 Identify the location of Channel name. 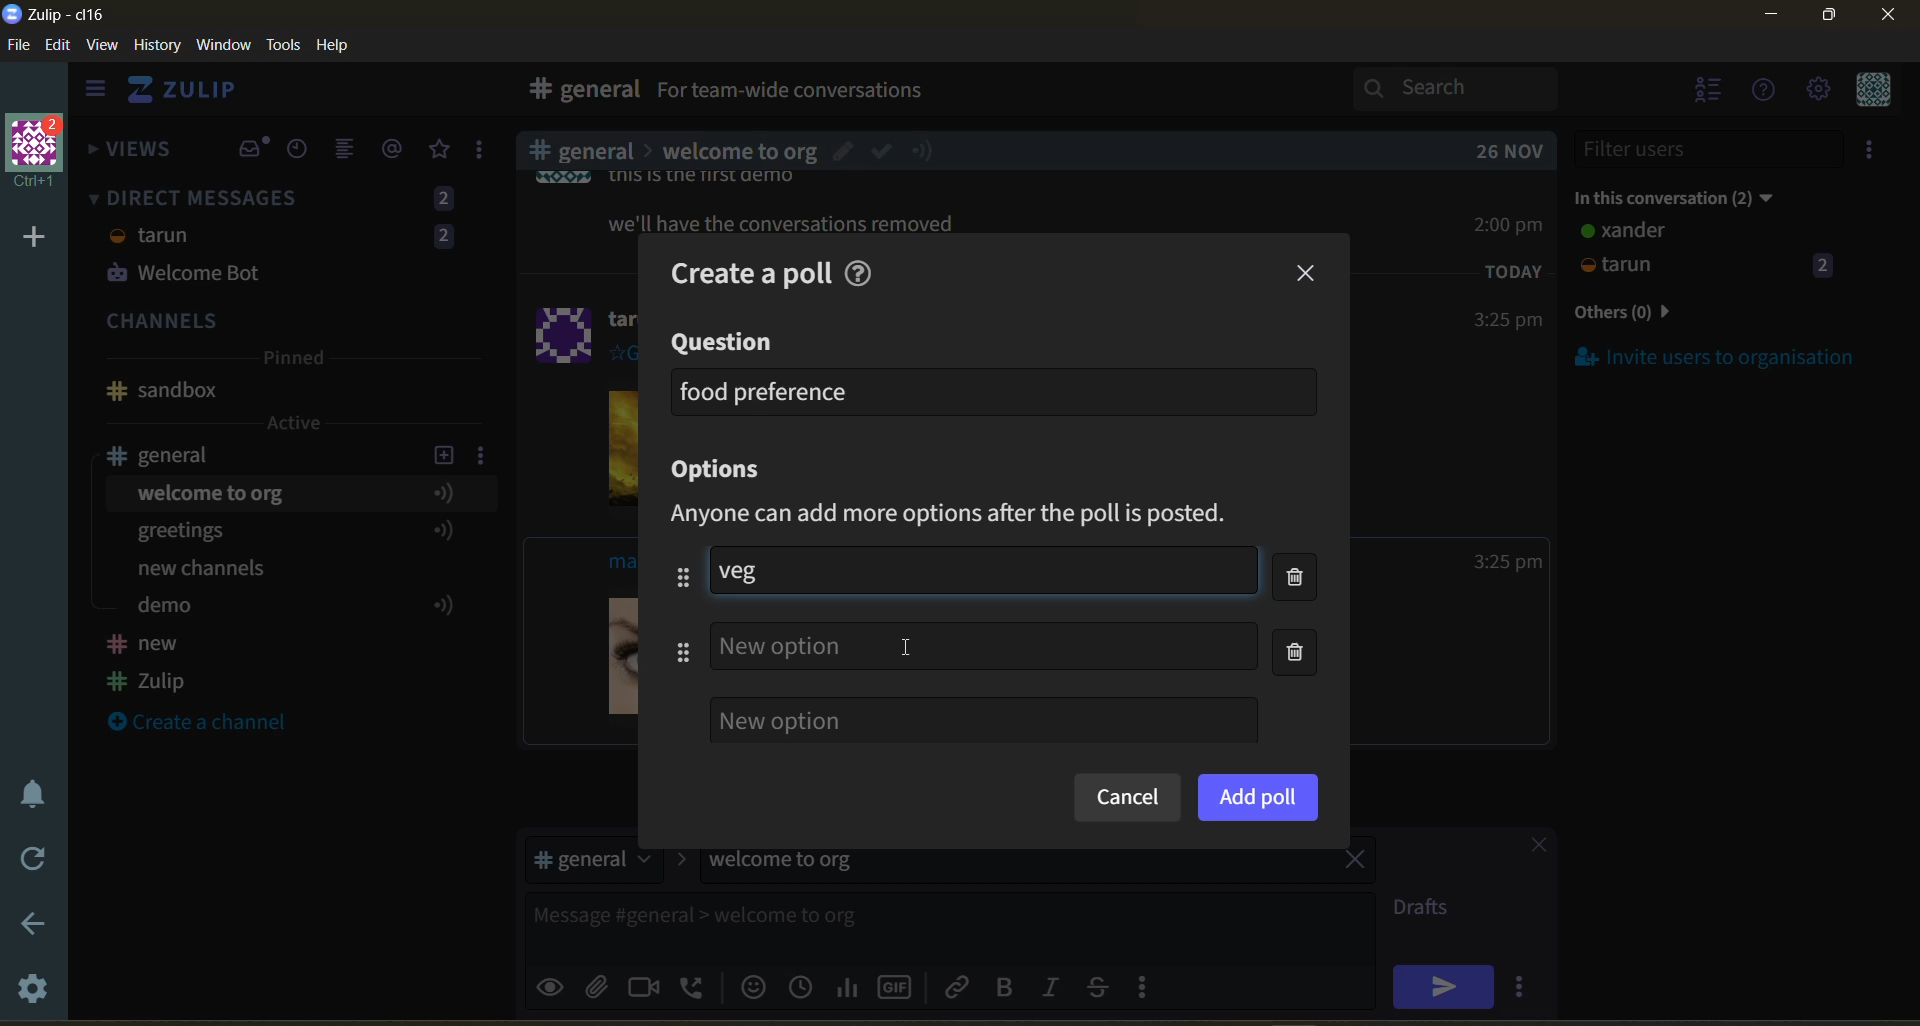
(162, 391).